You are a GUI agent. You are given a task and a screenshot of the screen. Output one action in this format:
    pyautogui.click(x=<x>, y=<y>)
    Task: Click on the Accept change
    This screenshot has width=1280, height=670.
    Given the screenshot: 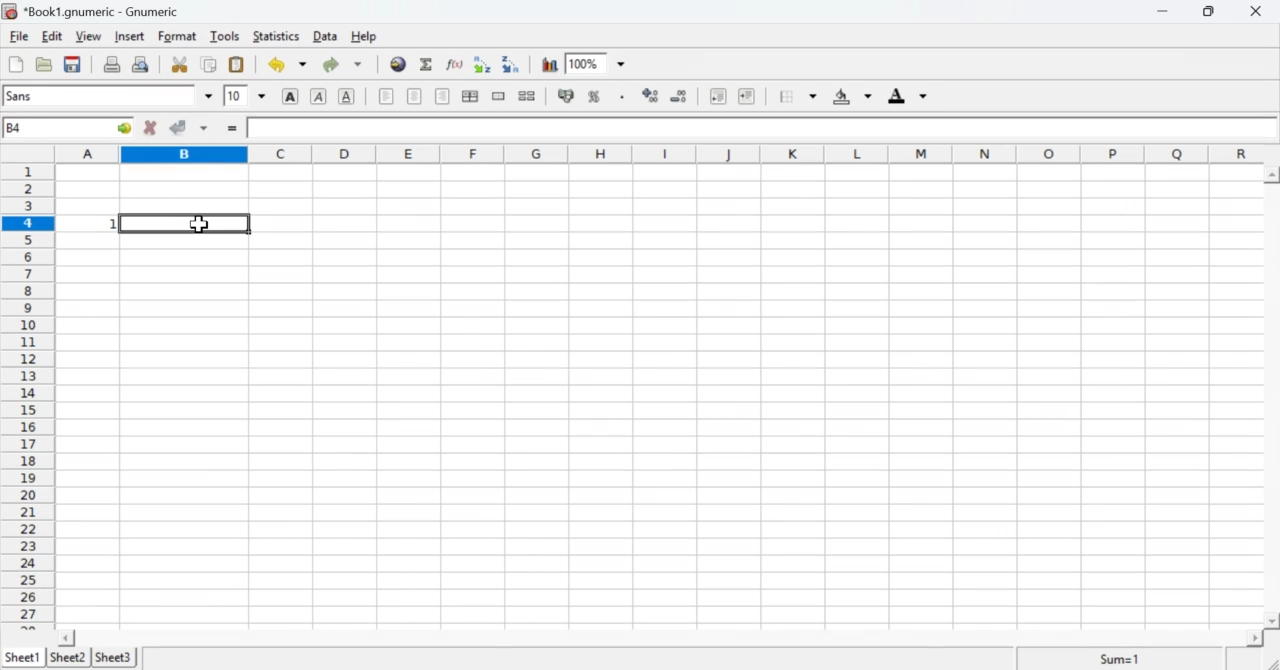 What is the action you would take?
    pyautogui.click(x=189, y=128)
    